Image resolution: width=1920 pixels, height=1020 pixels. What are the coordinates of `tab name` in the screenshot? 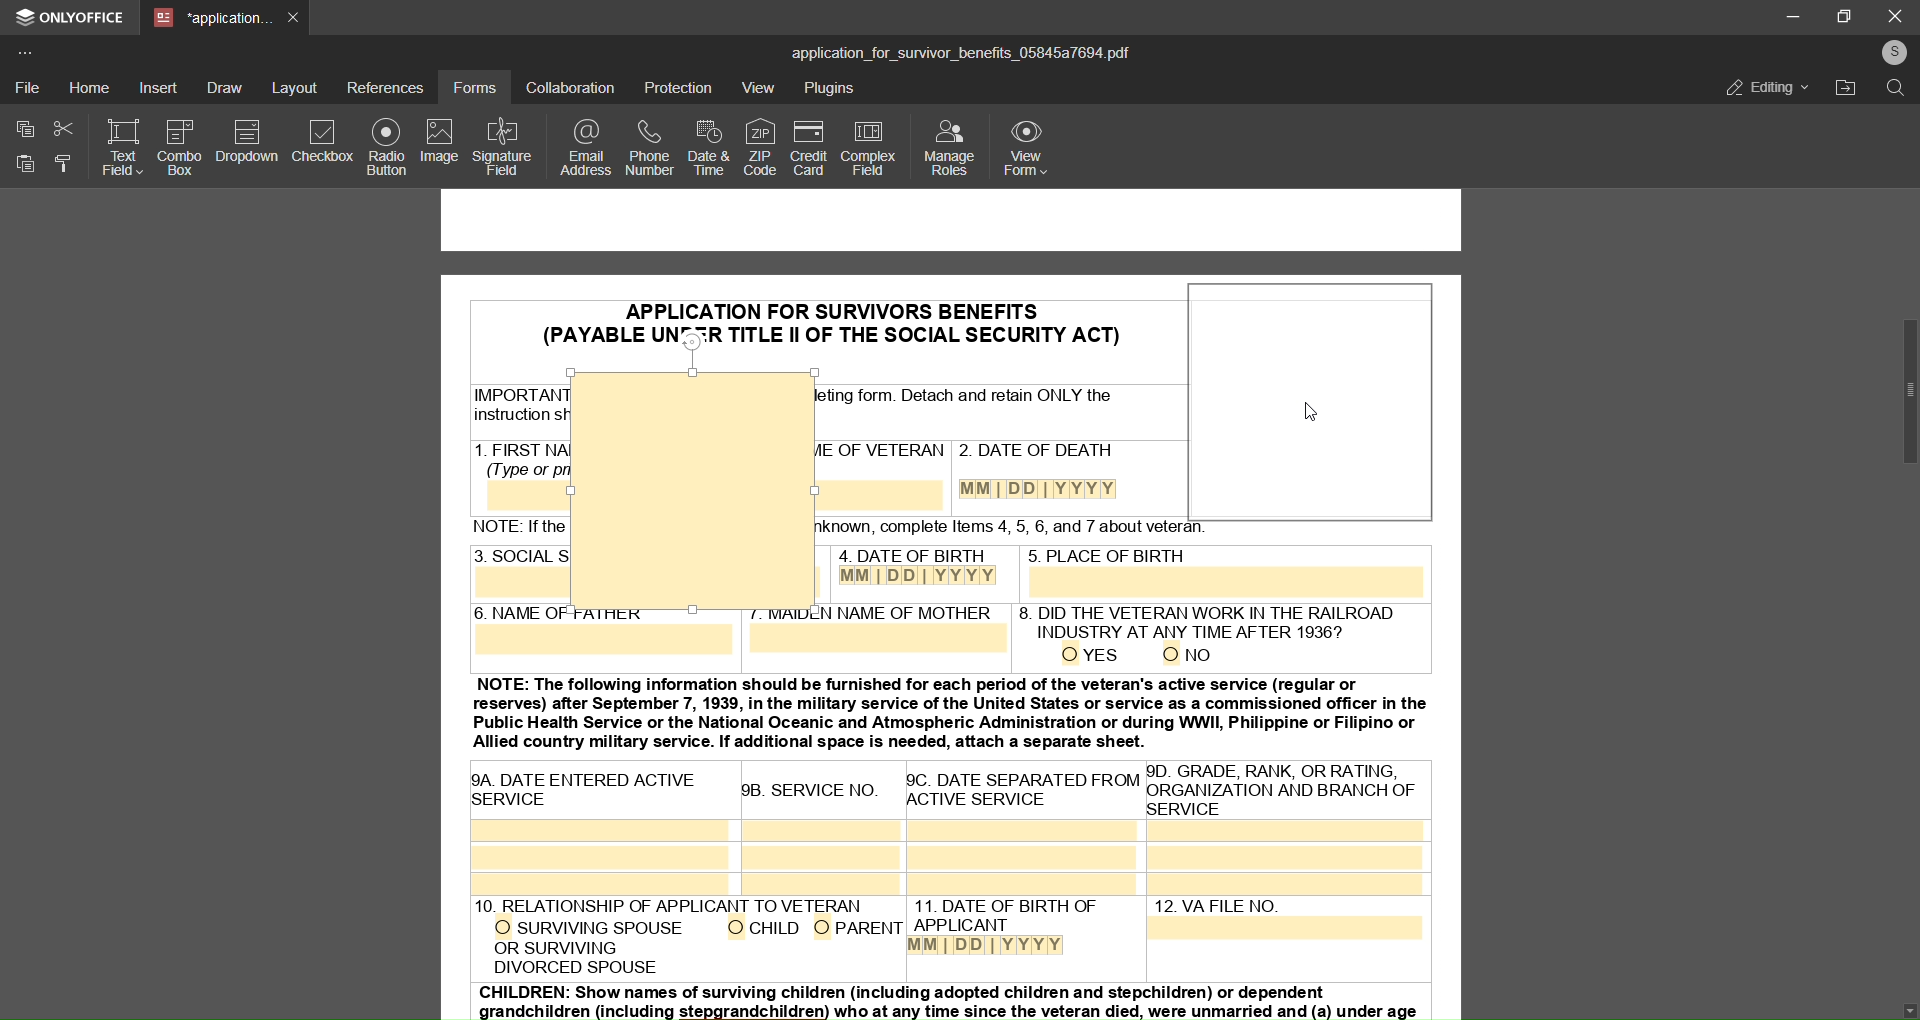 It's located at (211, 19).